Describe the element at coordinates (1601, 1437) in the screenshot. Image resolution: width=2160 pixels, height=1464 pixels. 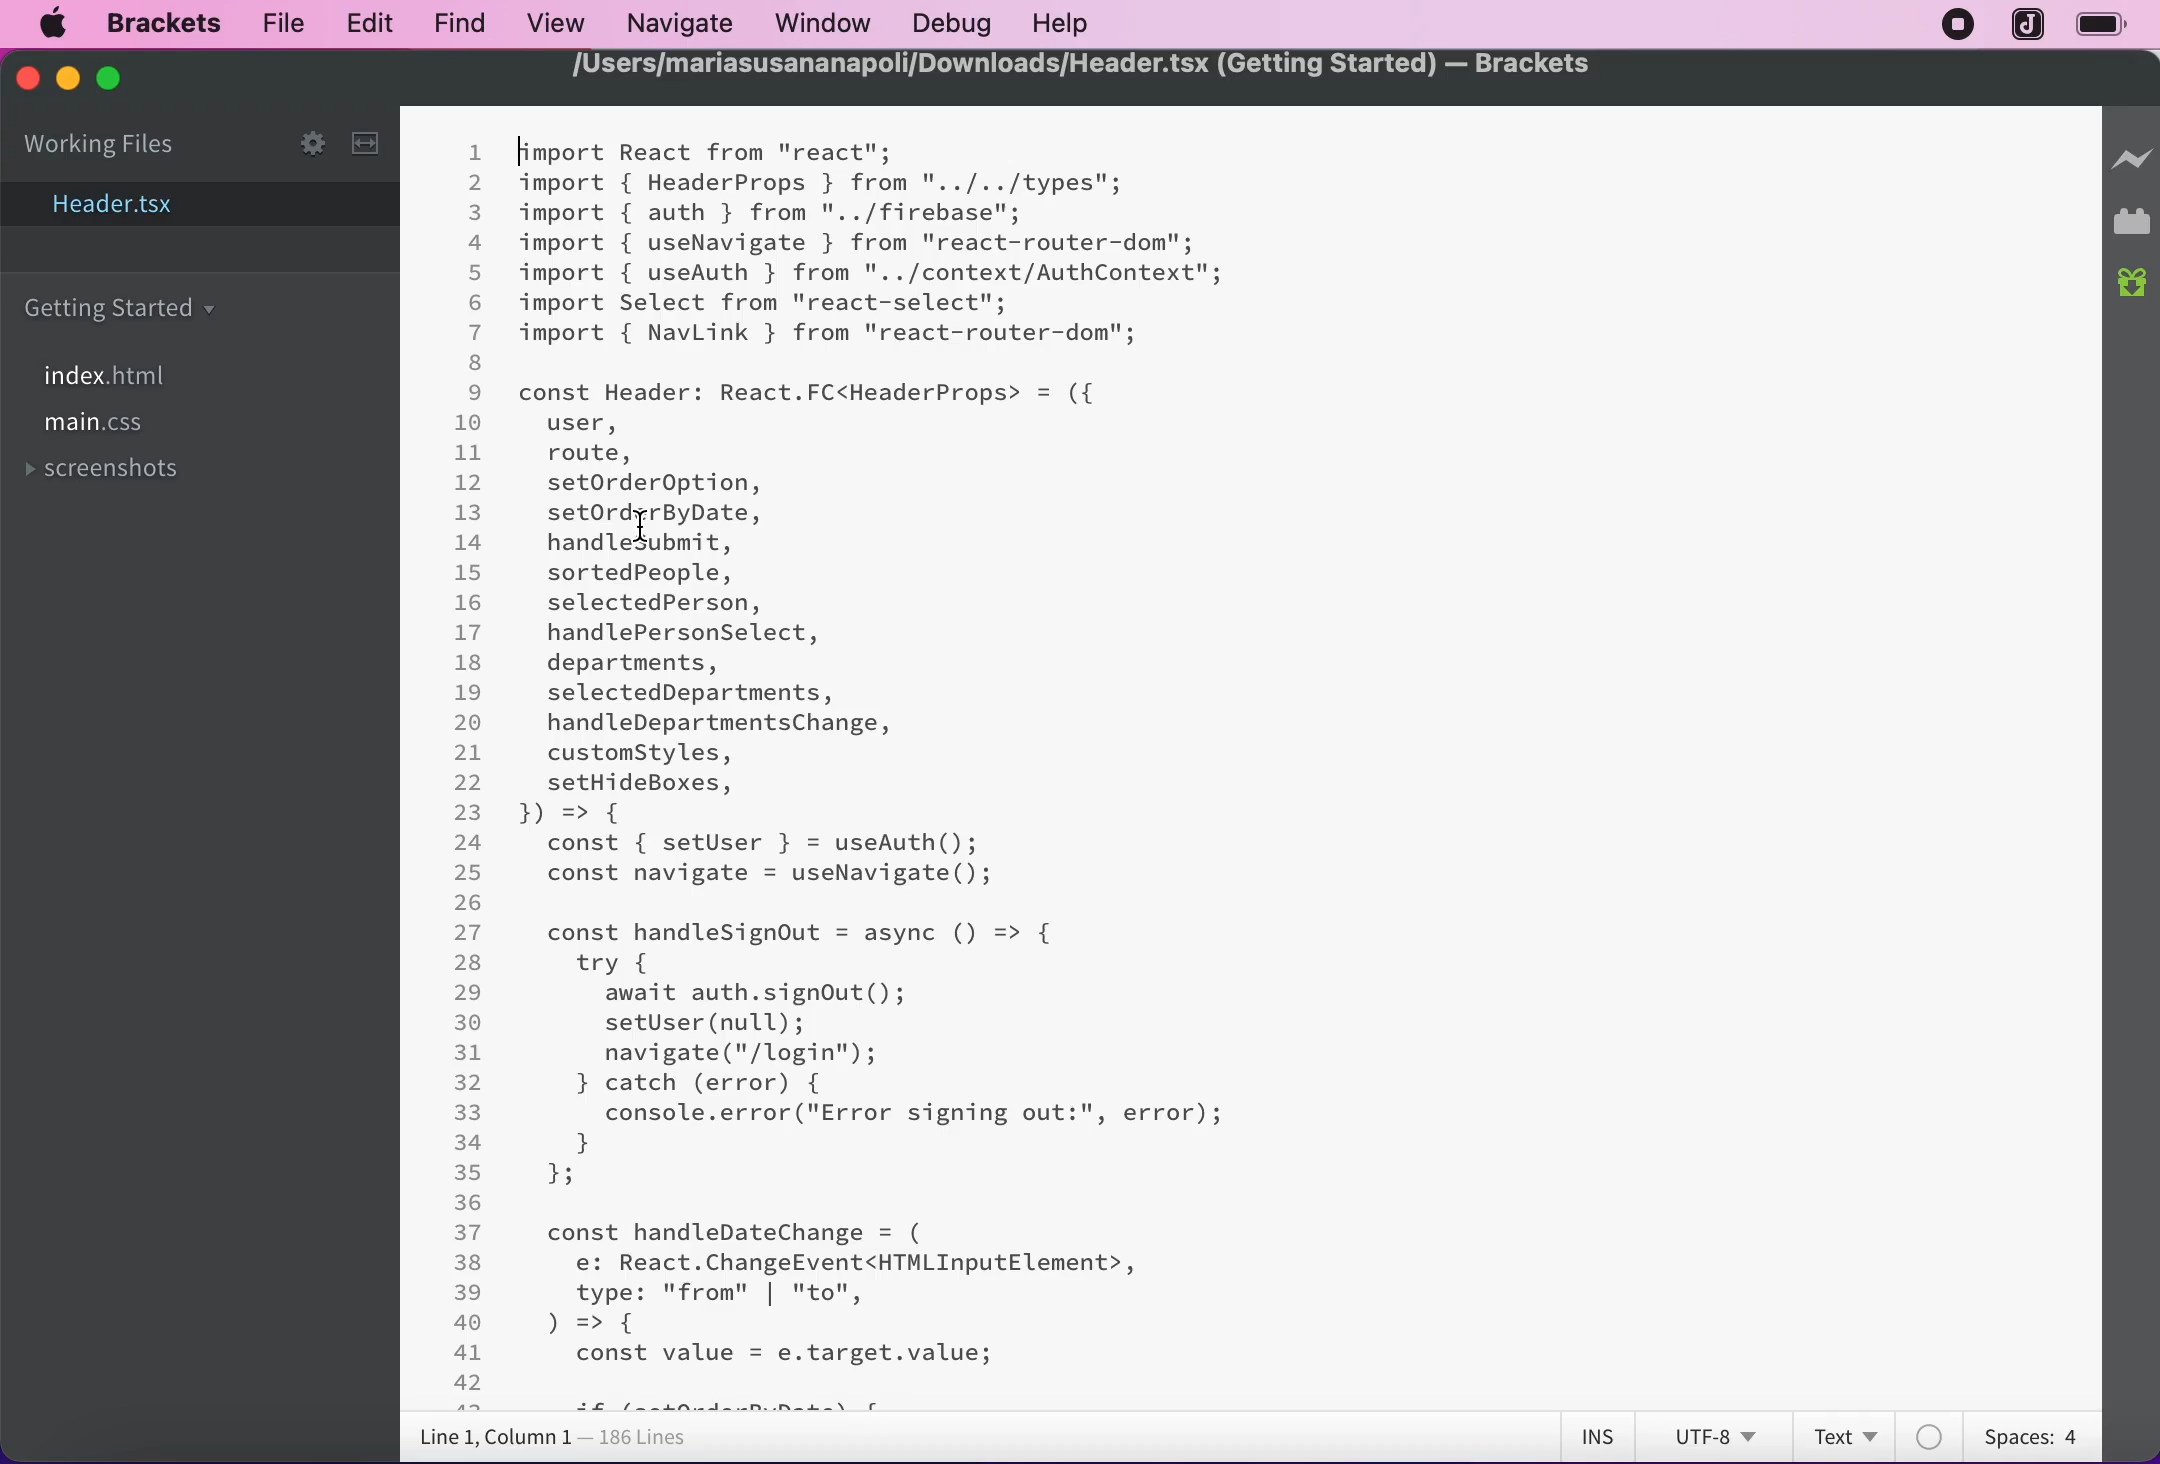
I see `ins` at that location.